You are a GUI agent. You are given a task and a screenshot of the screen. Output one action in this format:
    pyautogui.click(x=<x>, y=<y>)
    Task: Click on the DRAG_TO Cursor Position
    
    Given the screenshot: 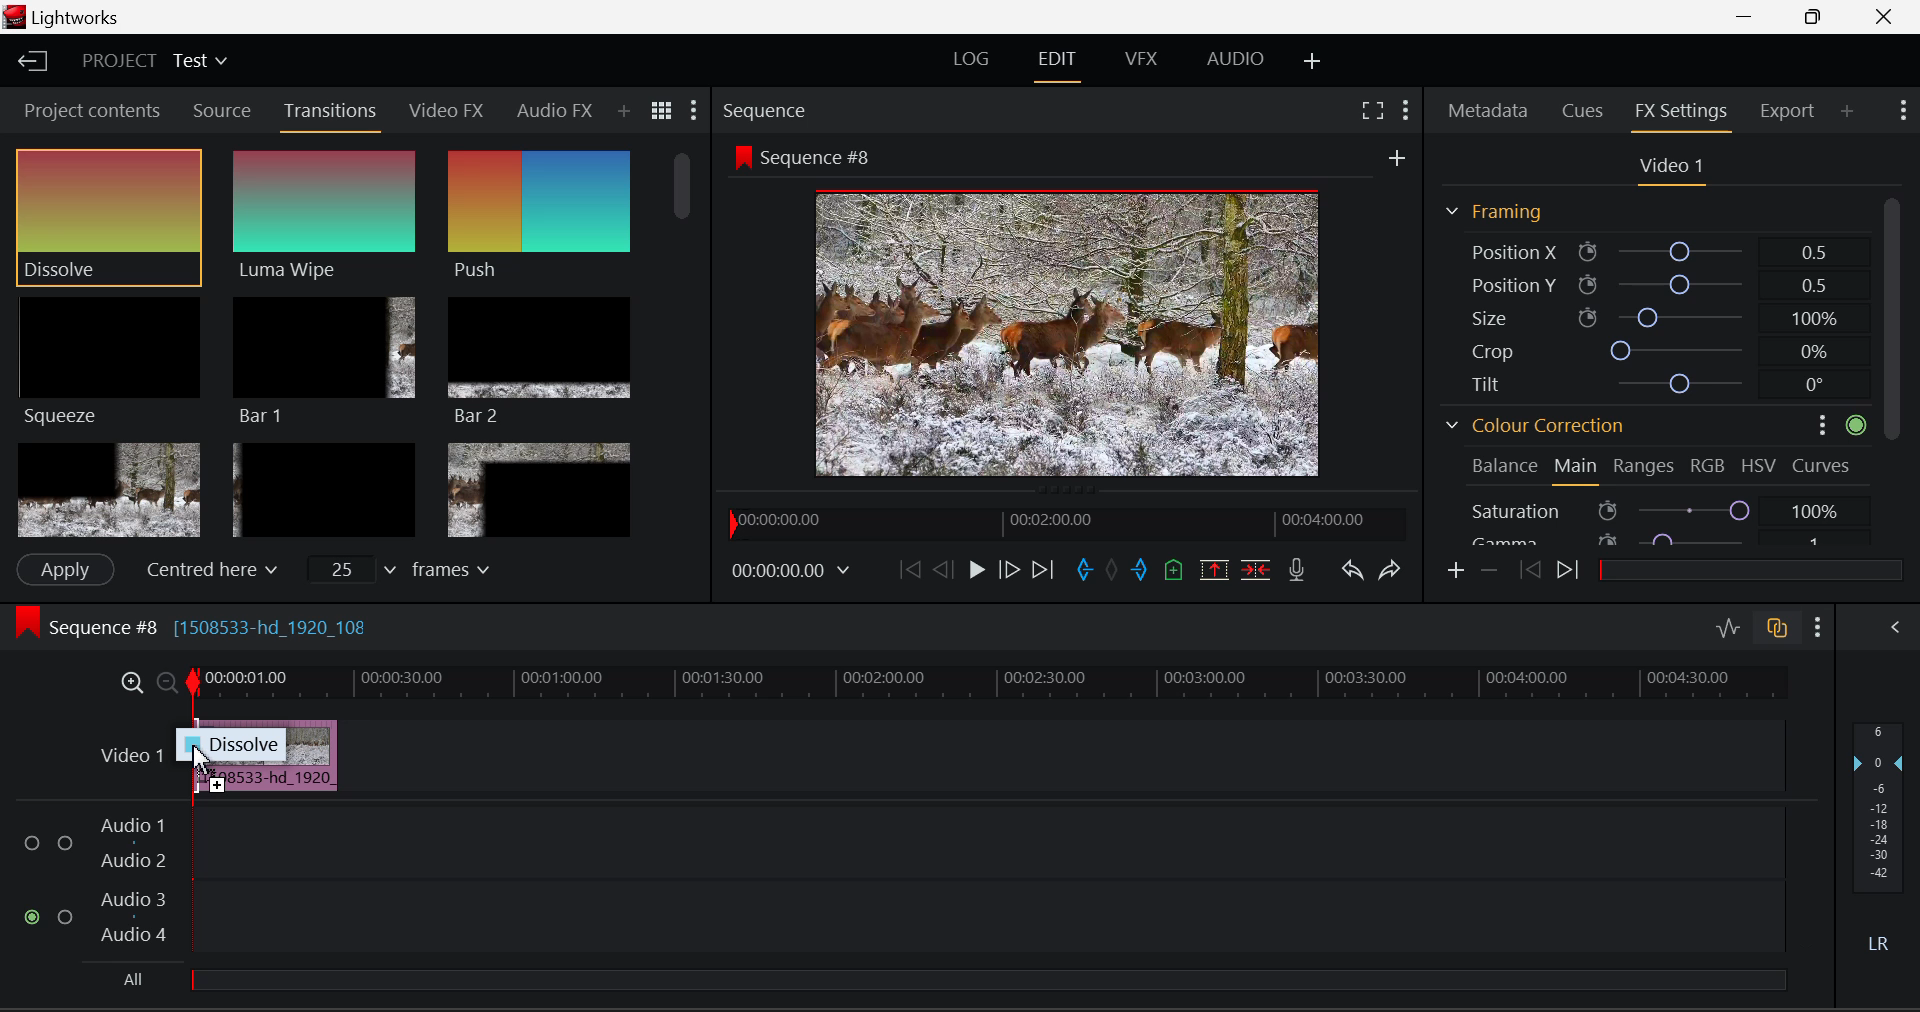 What is the action you would take?
    pyautogui.click(x=204, y=768)
    